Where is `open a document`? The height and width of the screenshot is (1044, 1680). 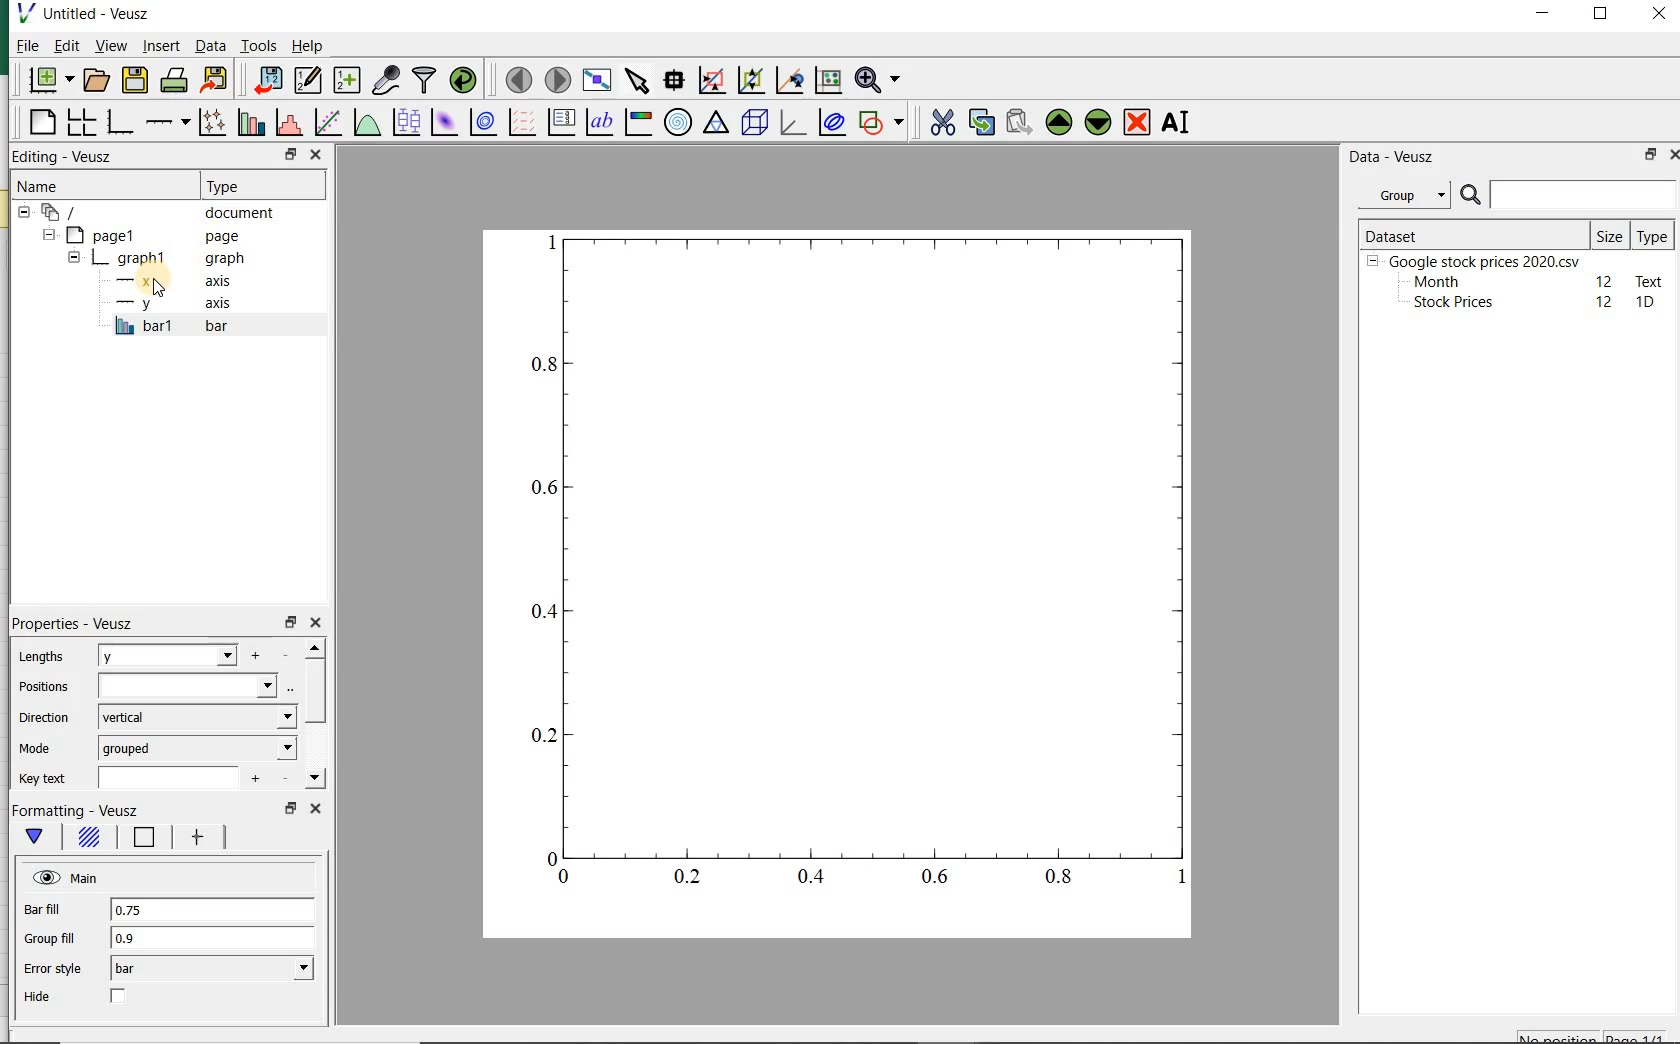 open a document is located at coordinates (98, 79).